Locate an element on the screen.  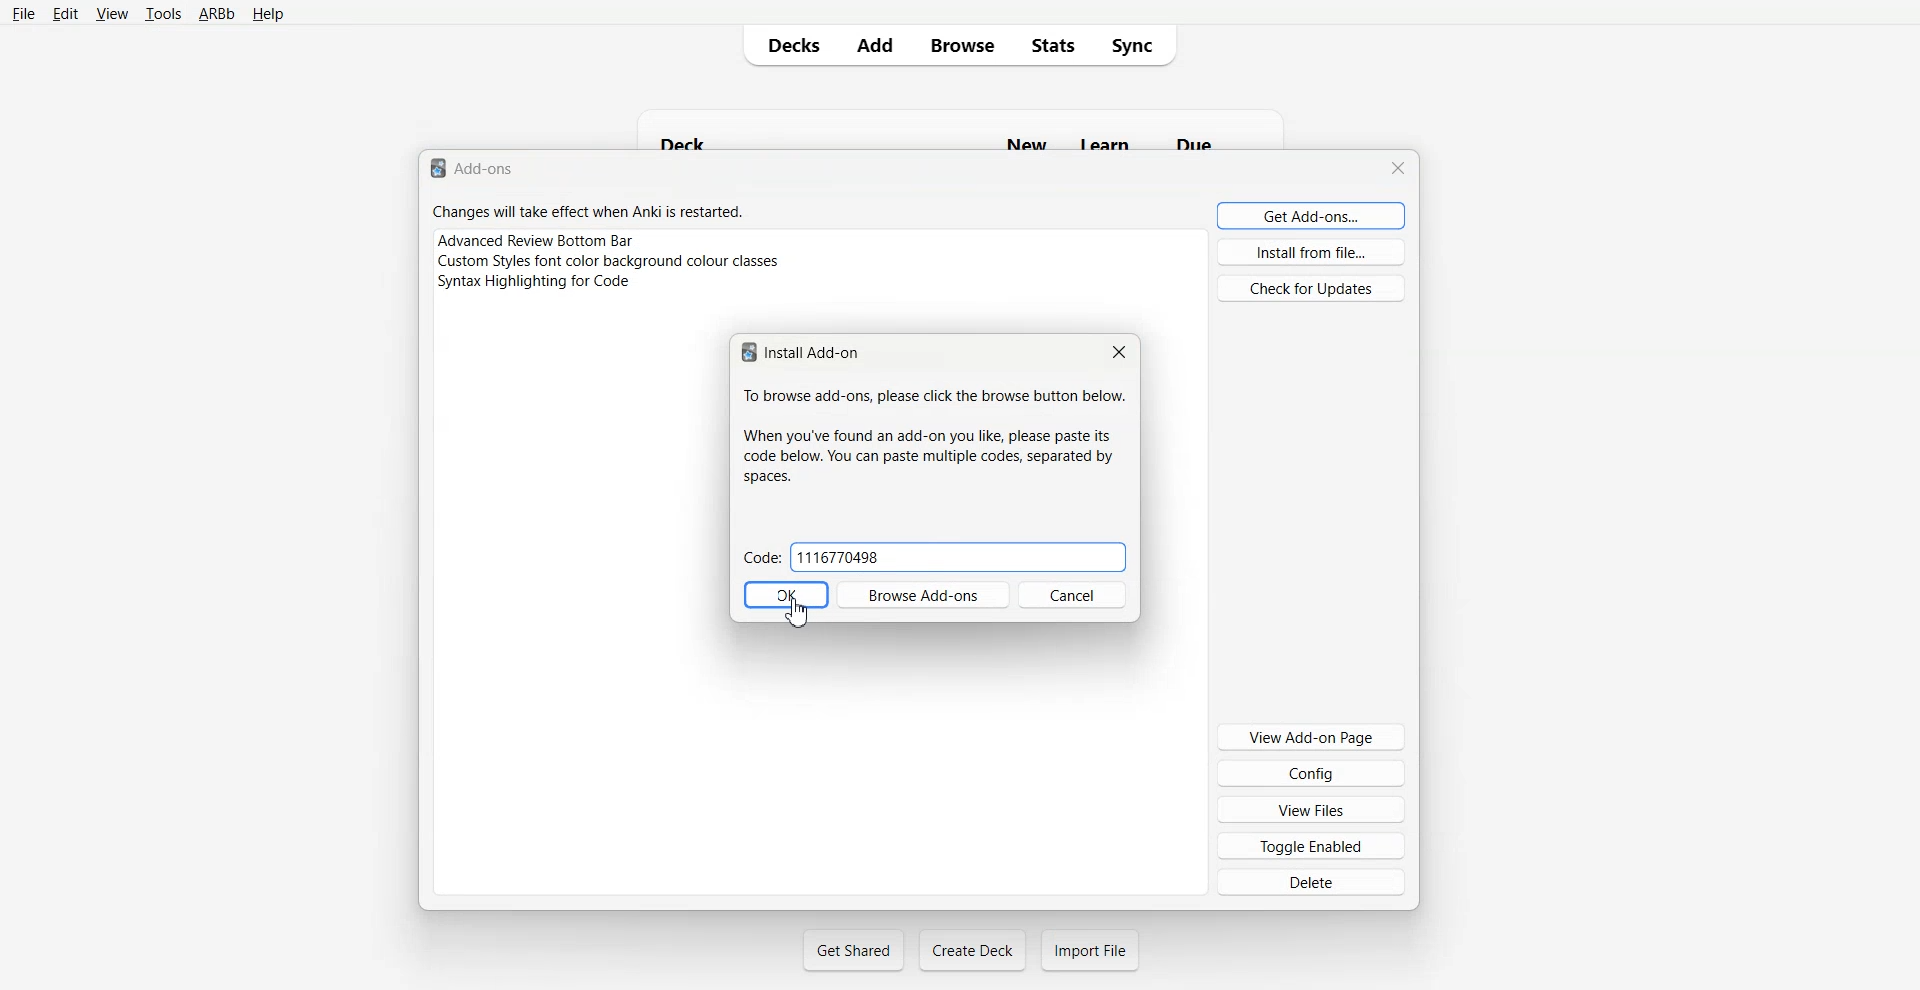
Changes will take effect when Anki is restarted is located at coordinates (587, 210).